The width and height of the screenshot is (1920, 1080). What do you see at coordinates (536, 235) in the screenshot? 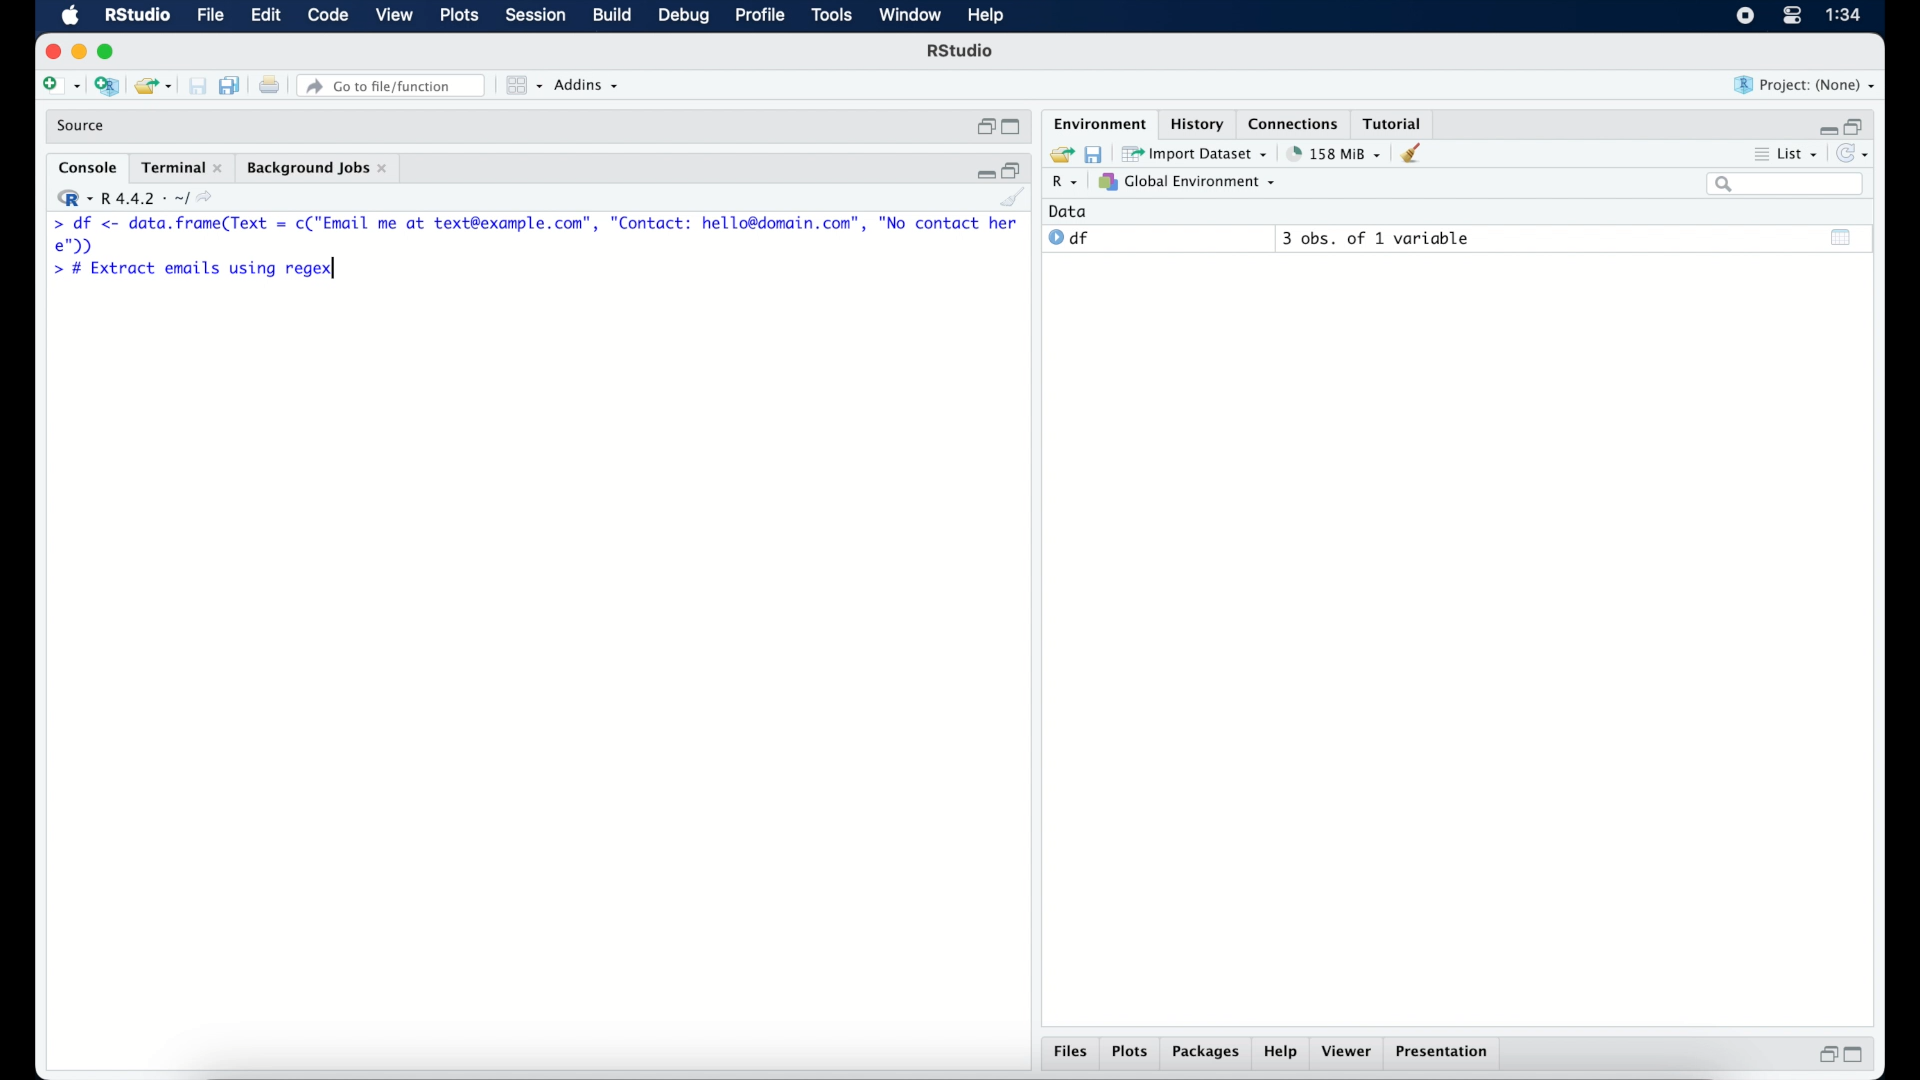
I see `> df <- Se renee = c("Email me at text@example.com”, "Contact: hello@domain.com”, "No contact
here");` at bounding box center [536, 235].